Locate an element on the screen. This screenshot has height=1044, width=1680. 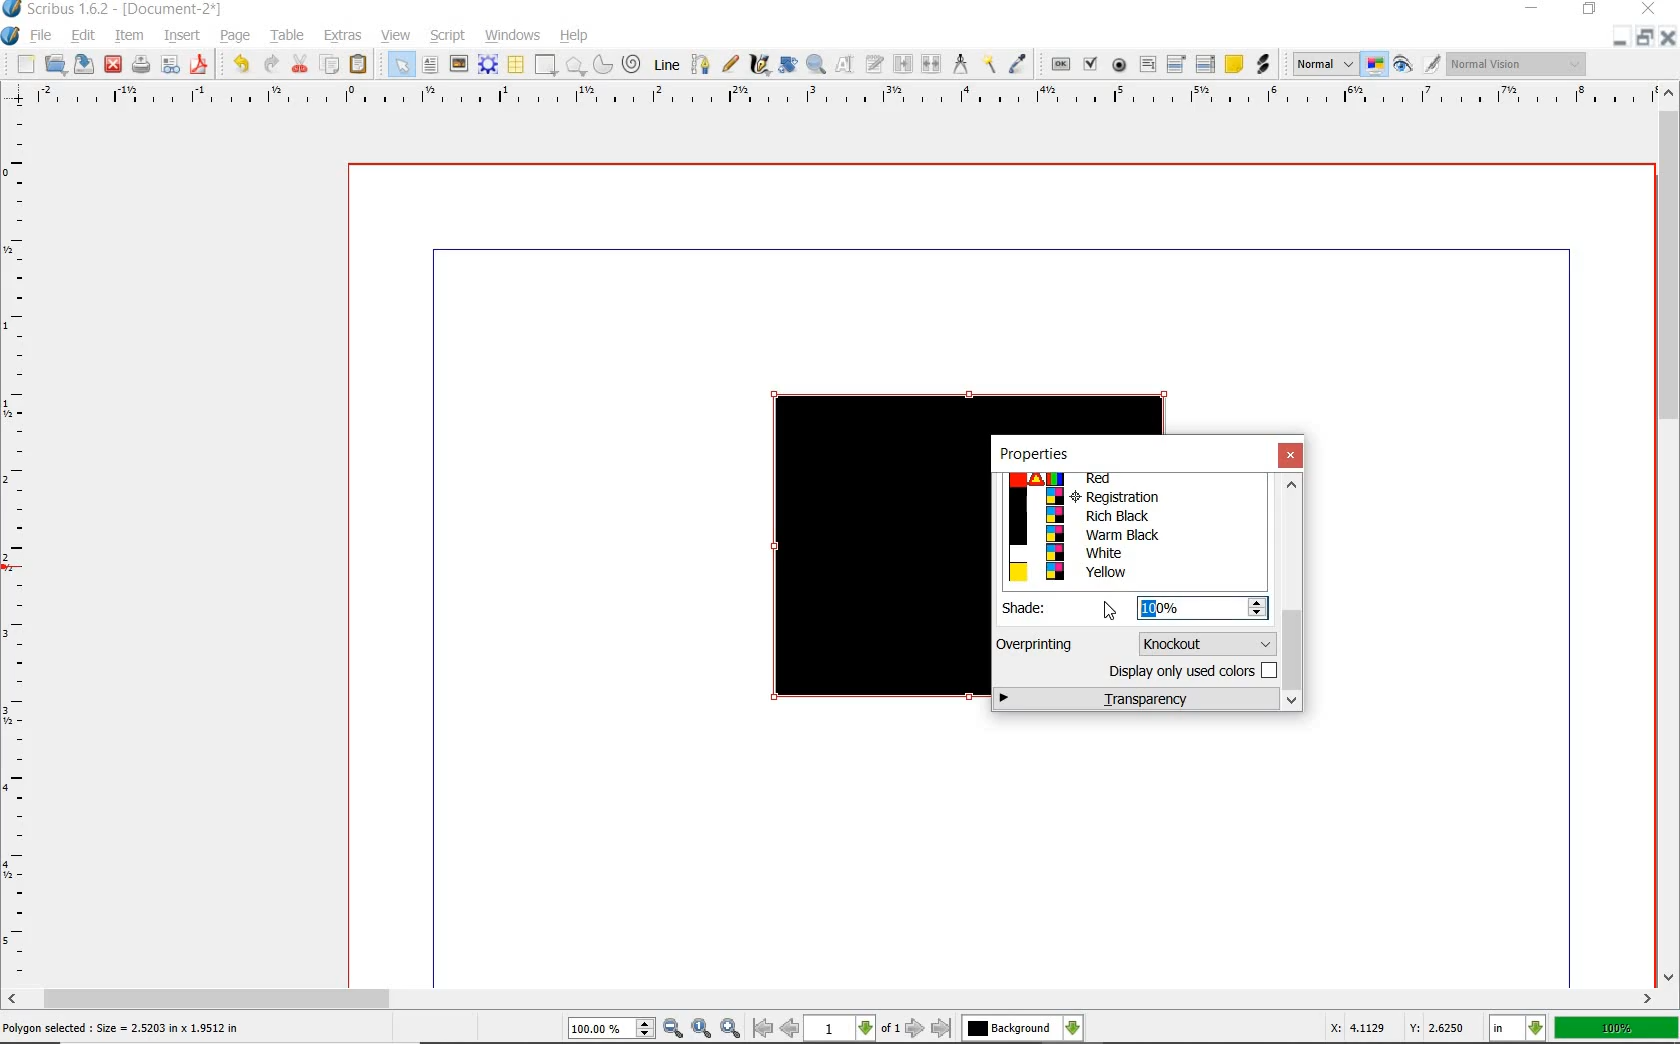
scrollbar is located at coordinates (1668, 535).